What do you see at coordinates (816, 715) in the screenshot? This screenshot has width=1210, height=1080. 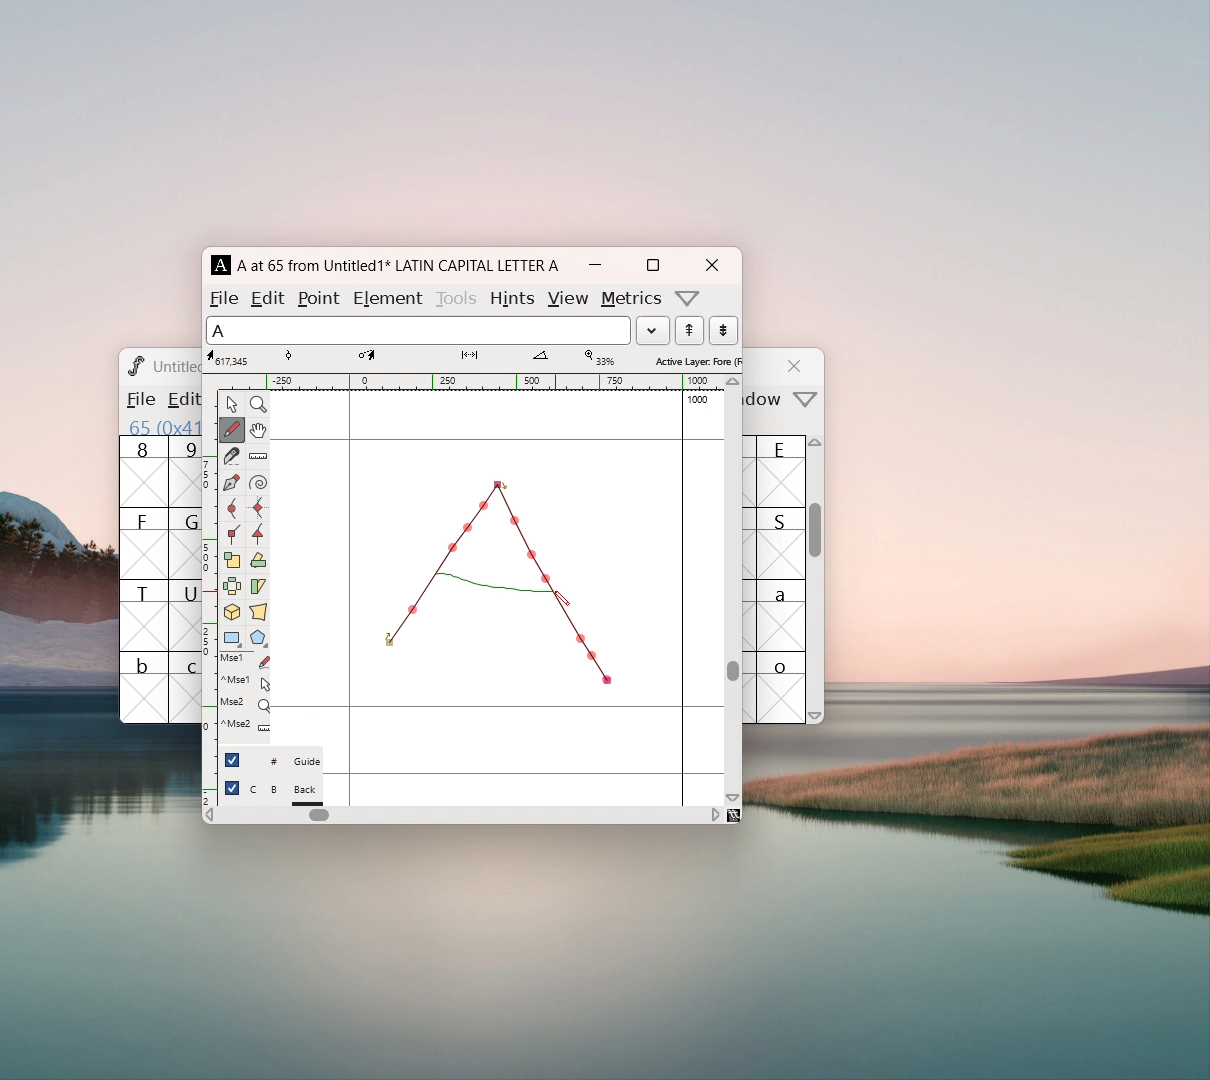 I see `scroll down` at bounding box center [816, 715].